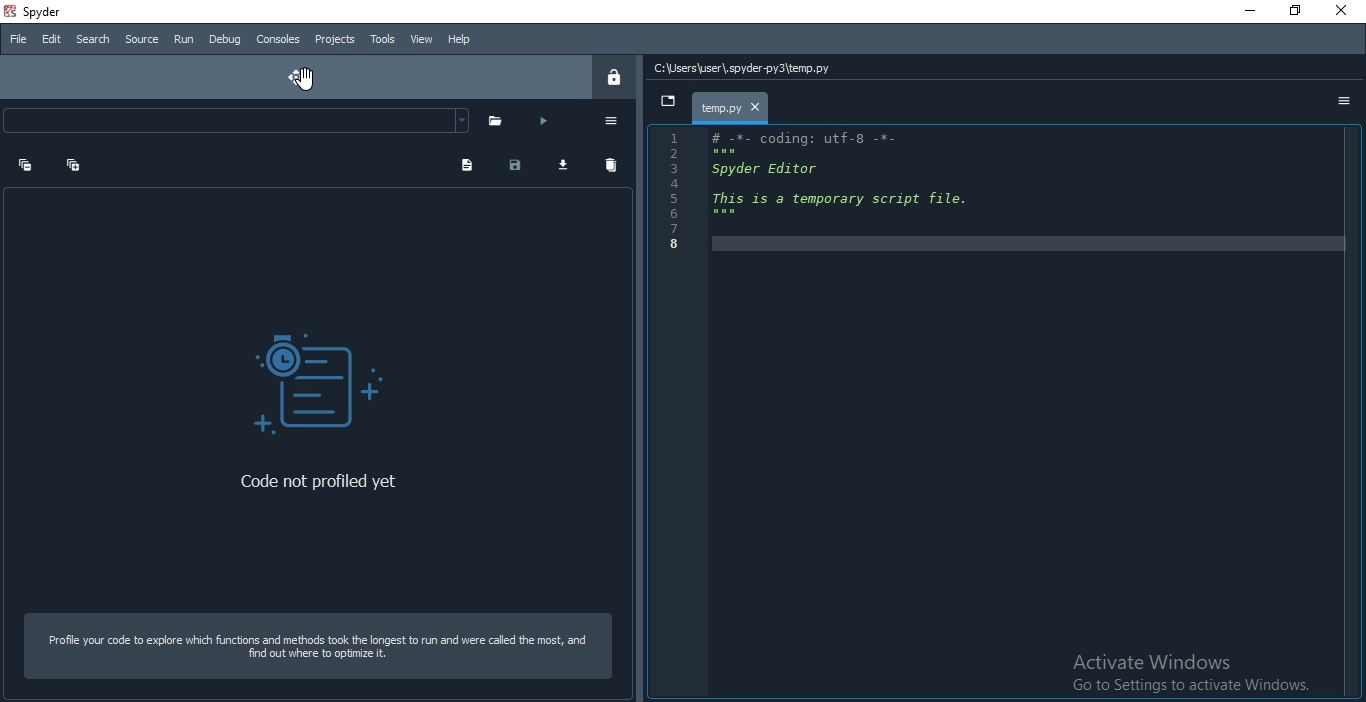 Image resolution: width=1366 pixels, height=702 pixels. Describe the element at coordinates (182, 40) in the screenshot. I see `Run` at that location.